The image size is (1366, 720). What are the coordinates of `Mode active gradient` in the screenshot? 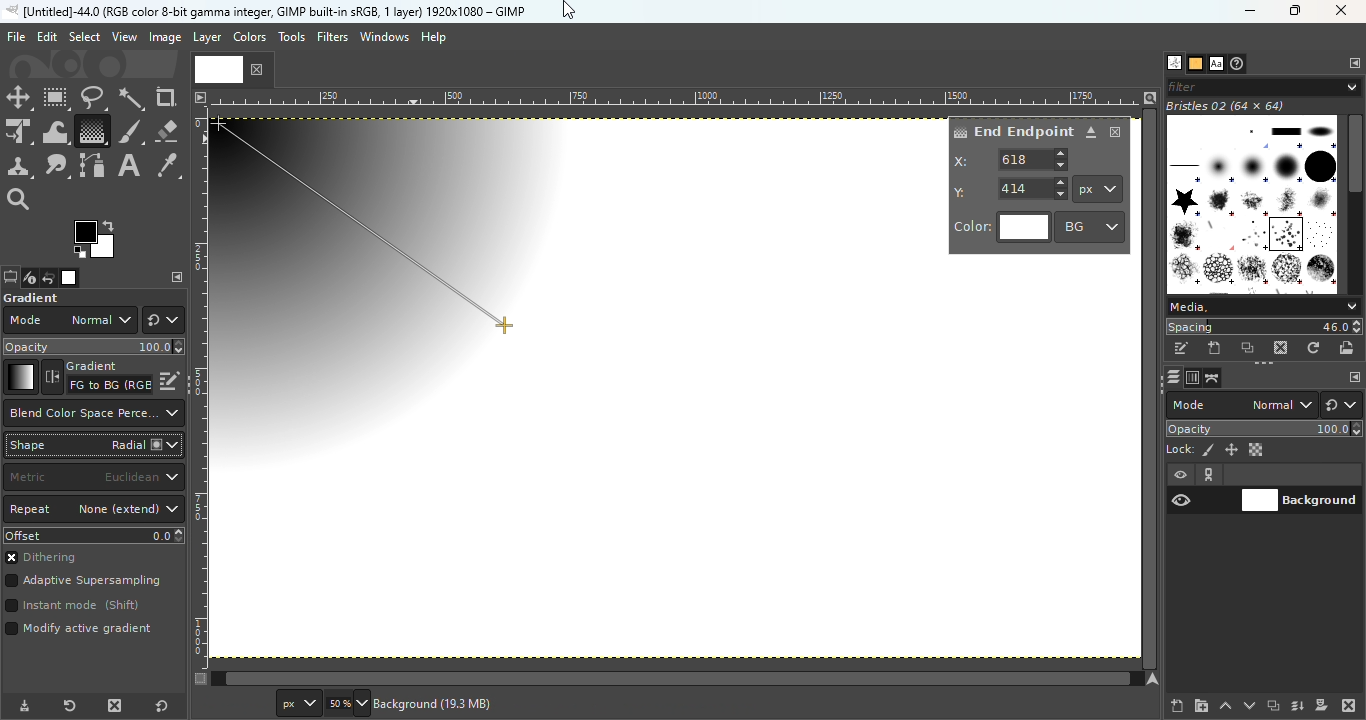 It's located at (82, 633).